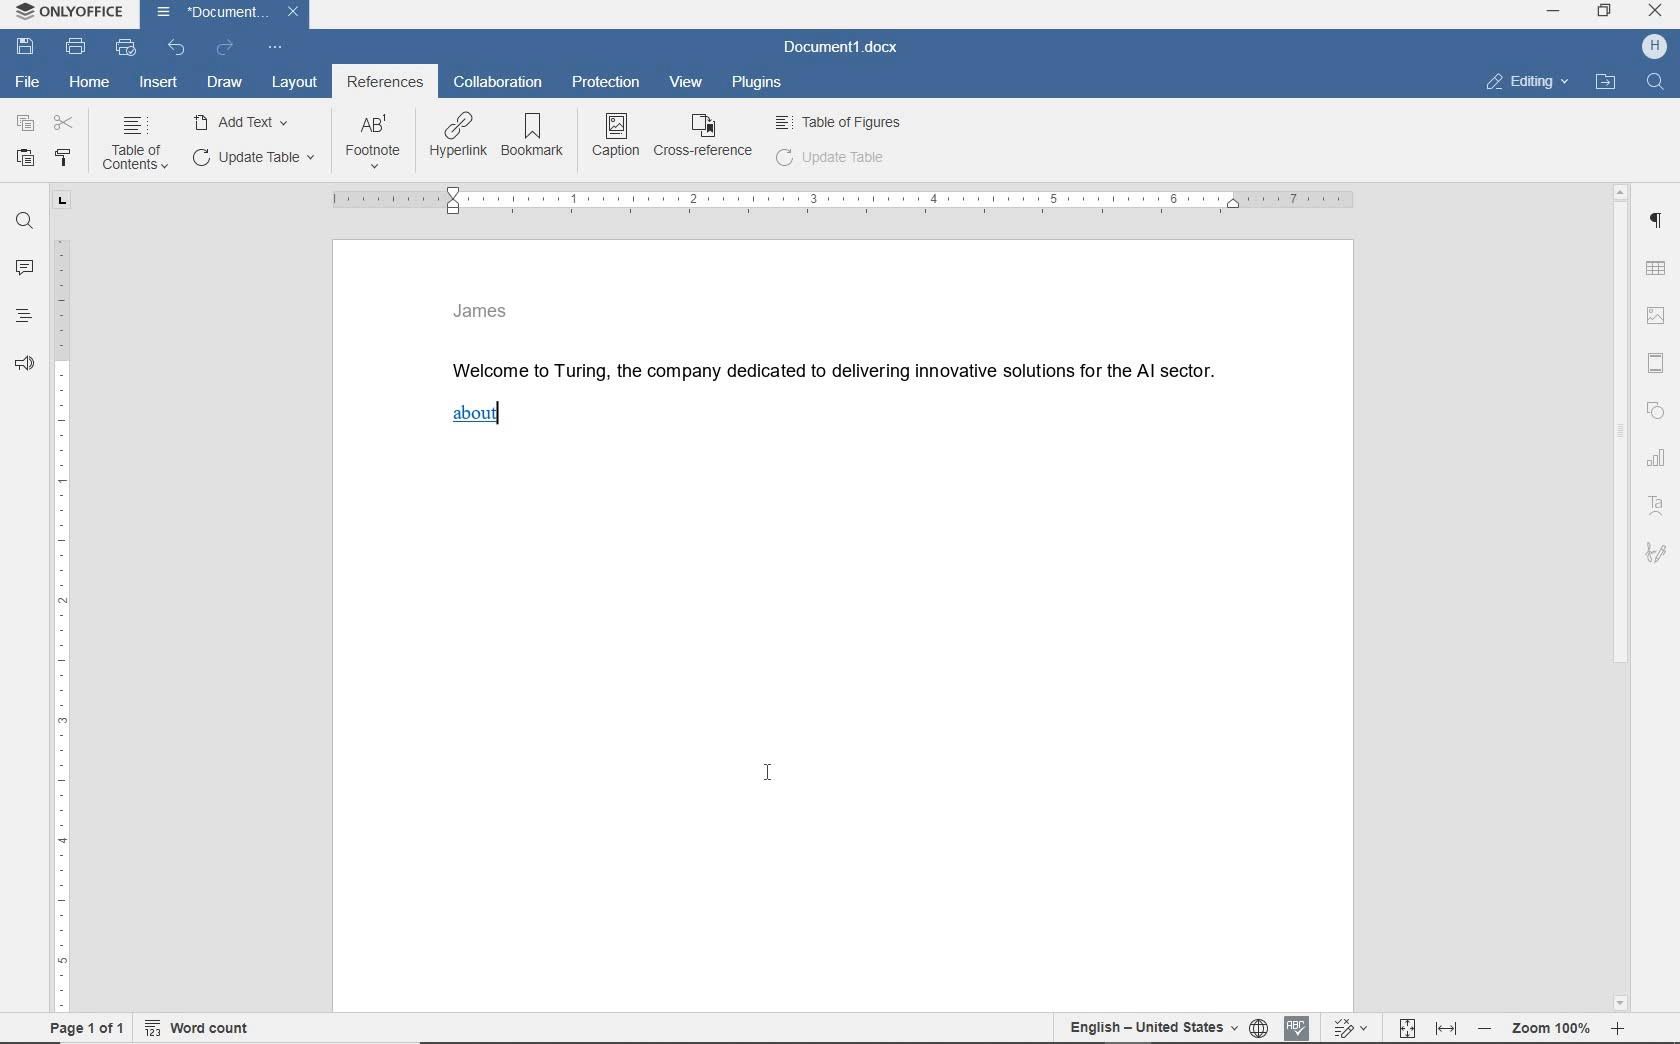  I want to click on header & footer, so click(1655, 361).